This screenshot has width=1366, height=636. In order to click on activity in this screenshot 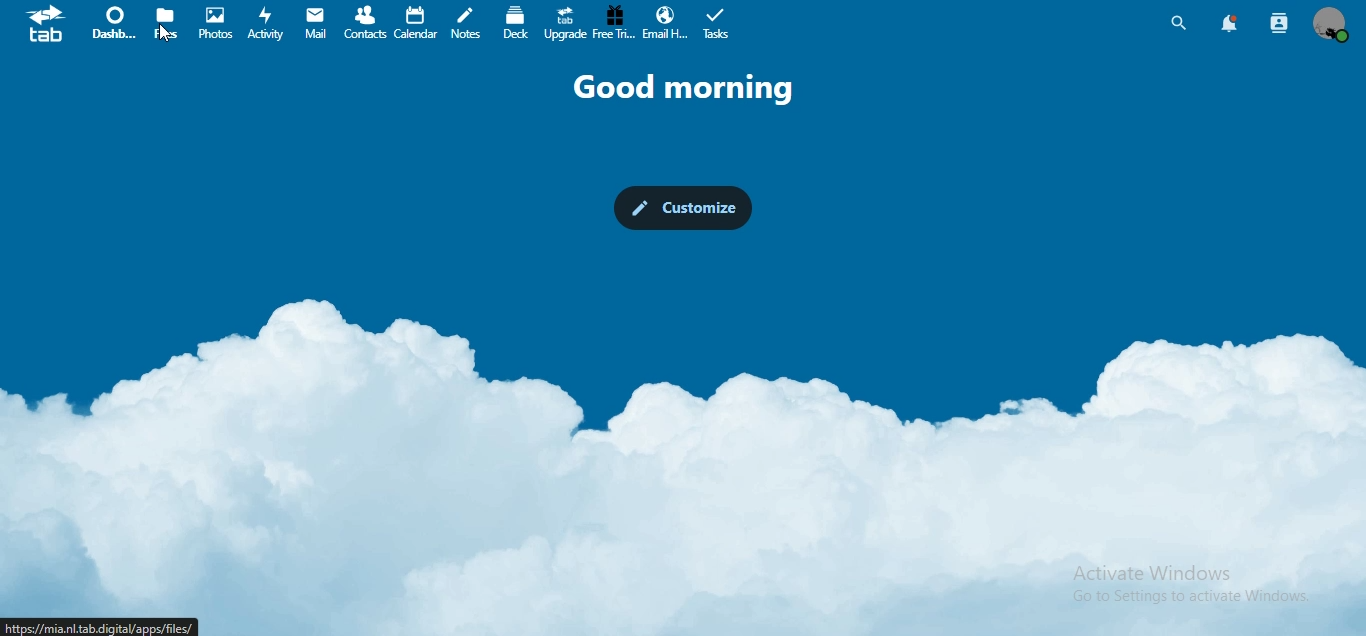, I will do `click(265, 25)`.